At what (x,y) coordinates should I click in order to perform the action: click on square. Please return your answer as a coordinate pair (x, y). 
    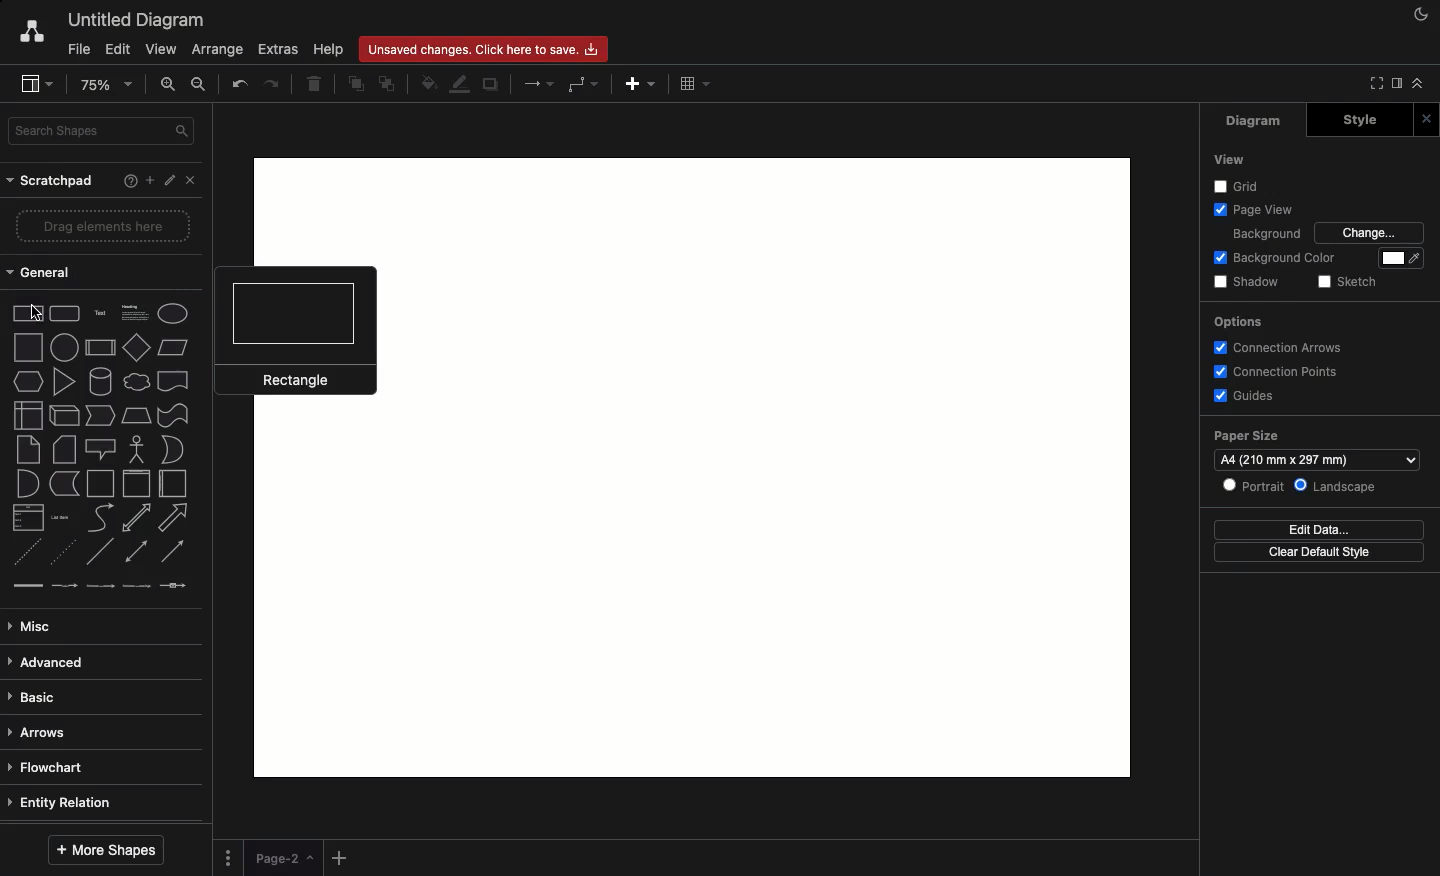
    Looking at the image, I should click on (30, 347).